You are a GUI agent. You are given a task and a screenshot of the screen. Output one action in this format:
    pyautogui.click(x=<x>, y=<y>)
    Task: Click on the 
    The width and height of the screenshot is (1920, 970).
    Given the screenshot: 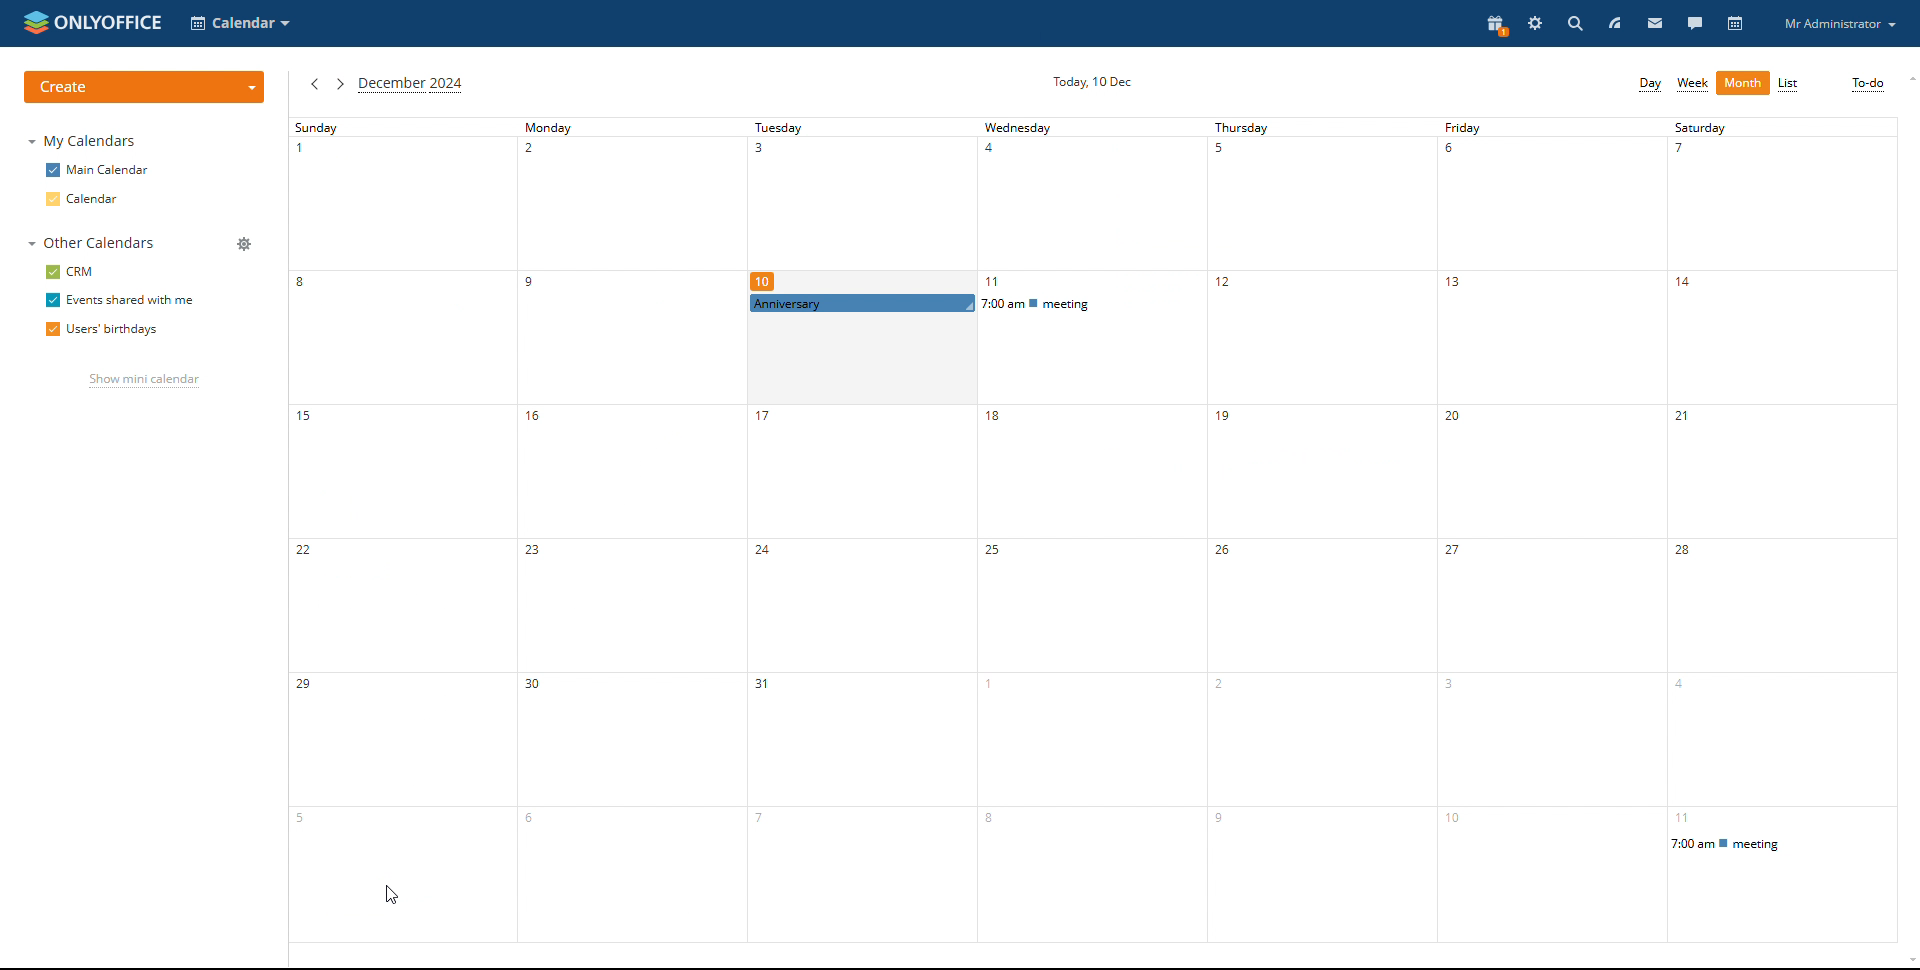 What is the action you would take?
    pyautogui.click(x=854, y=530)
    